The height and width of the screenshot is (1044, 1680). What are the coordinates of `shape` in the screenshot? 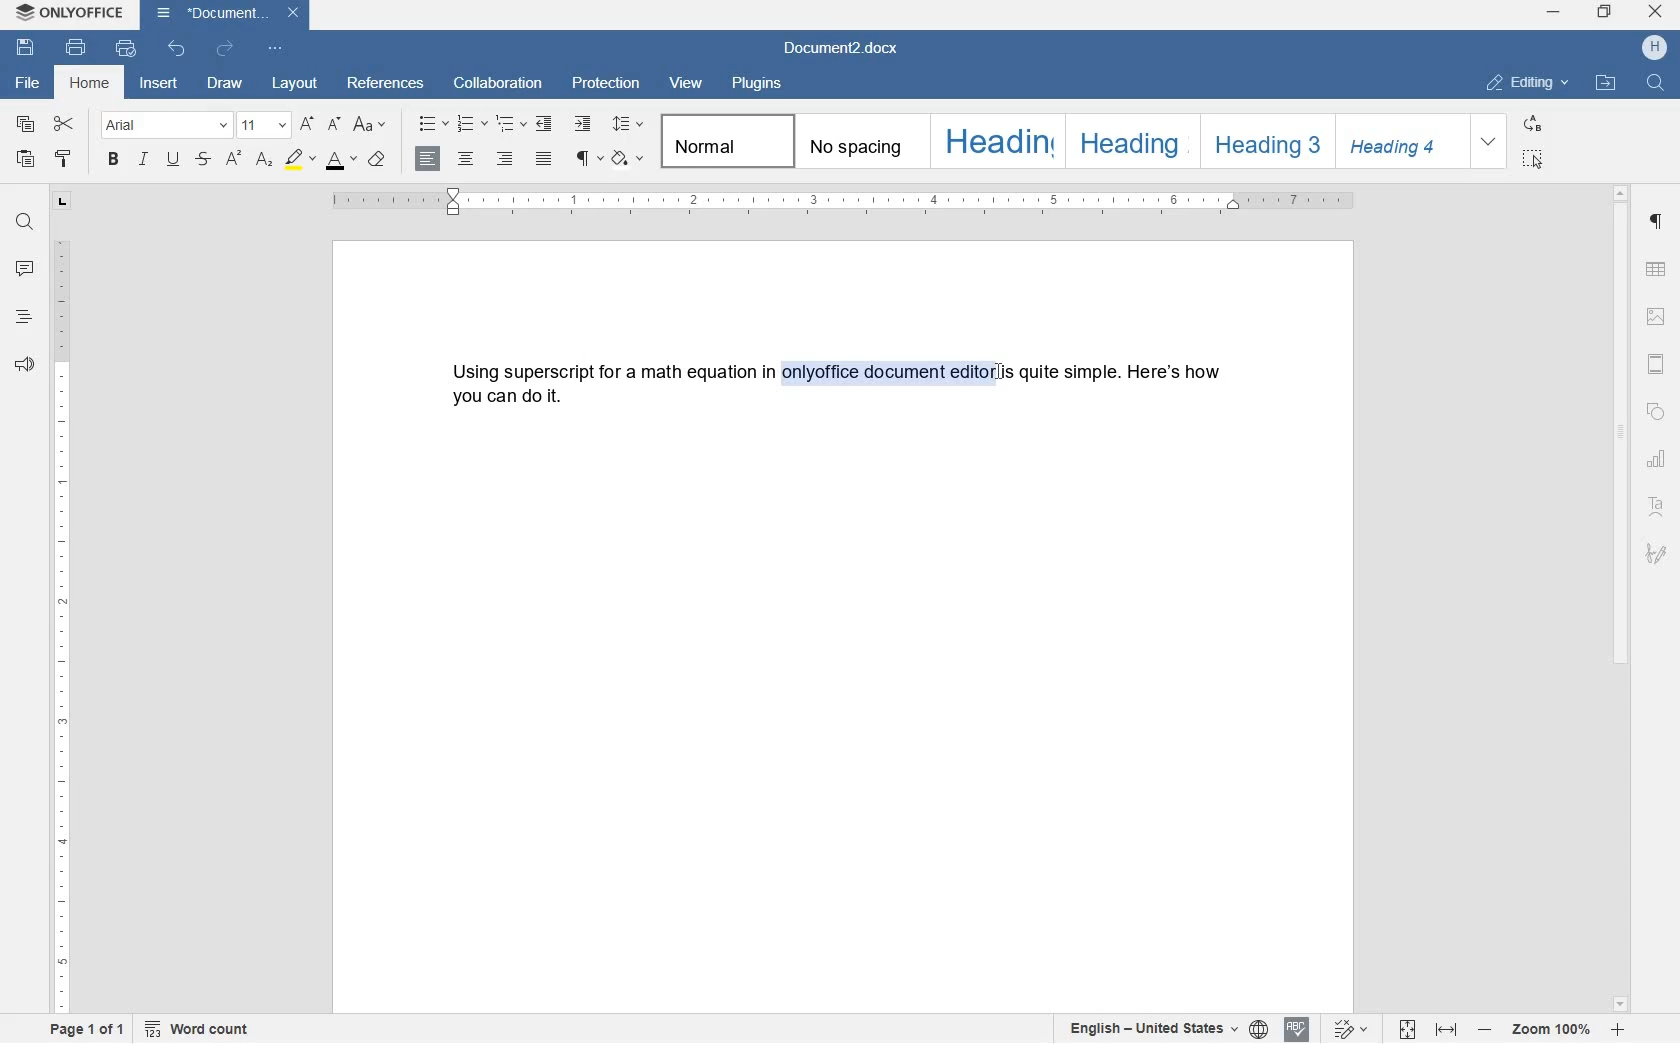 It's located at (1655, 414).